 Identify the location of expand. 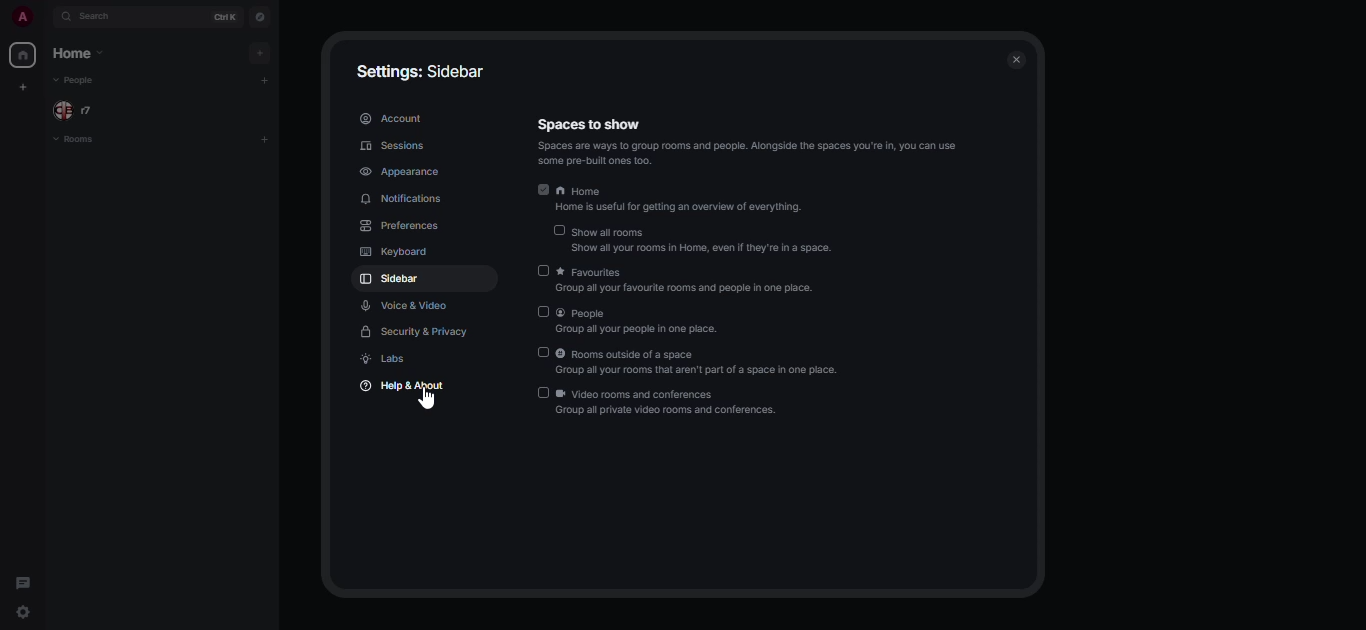
(48, 16).